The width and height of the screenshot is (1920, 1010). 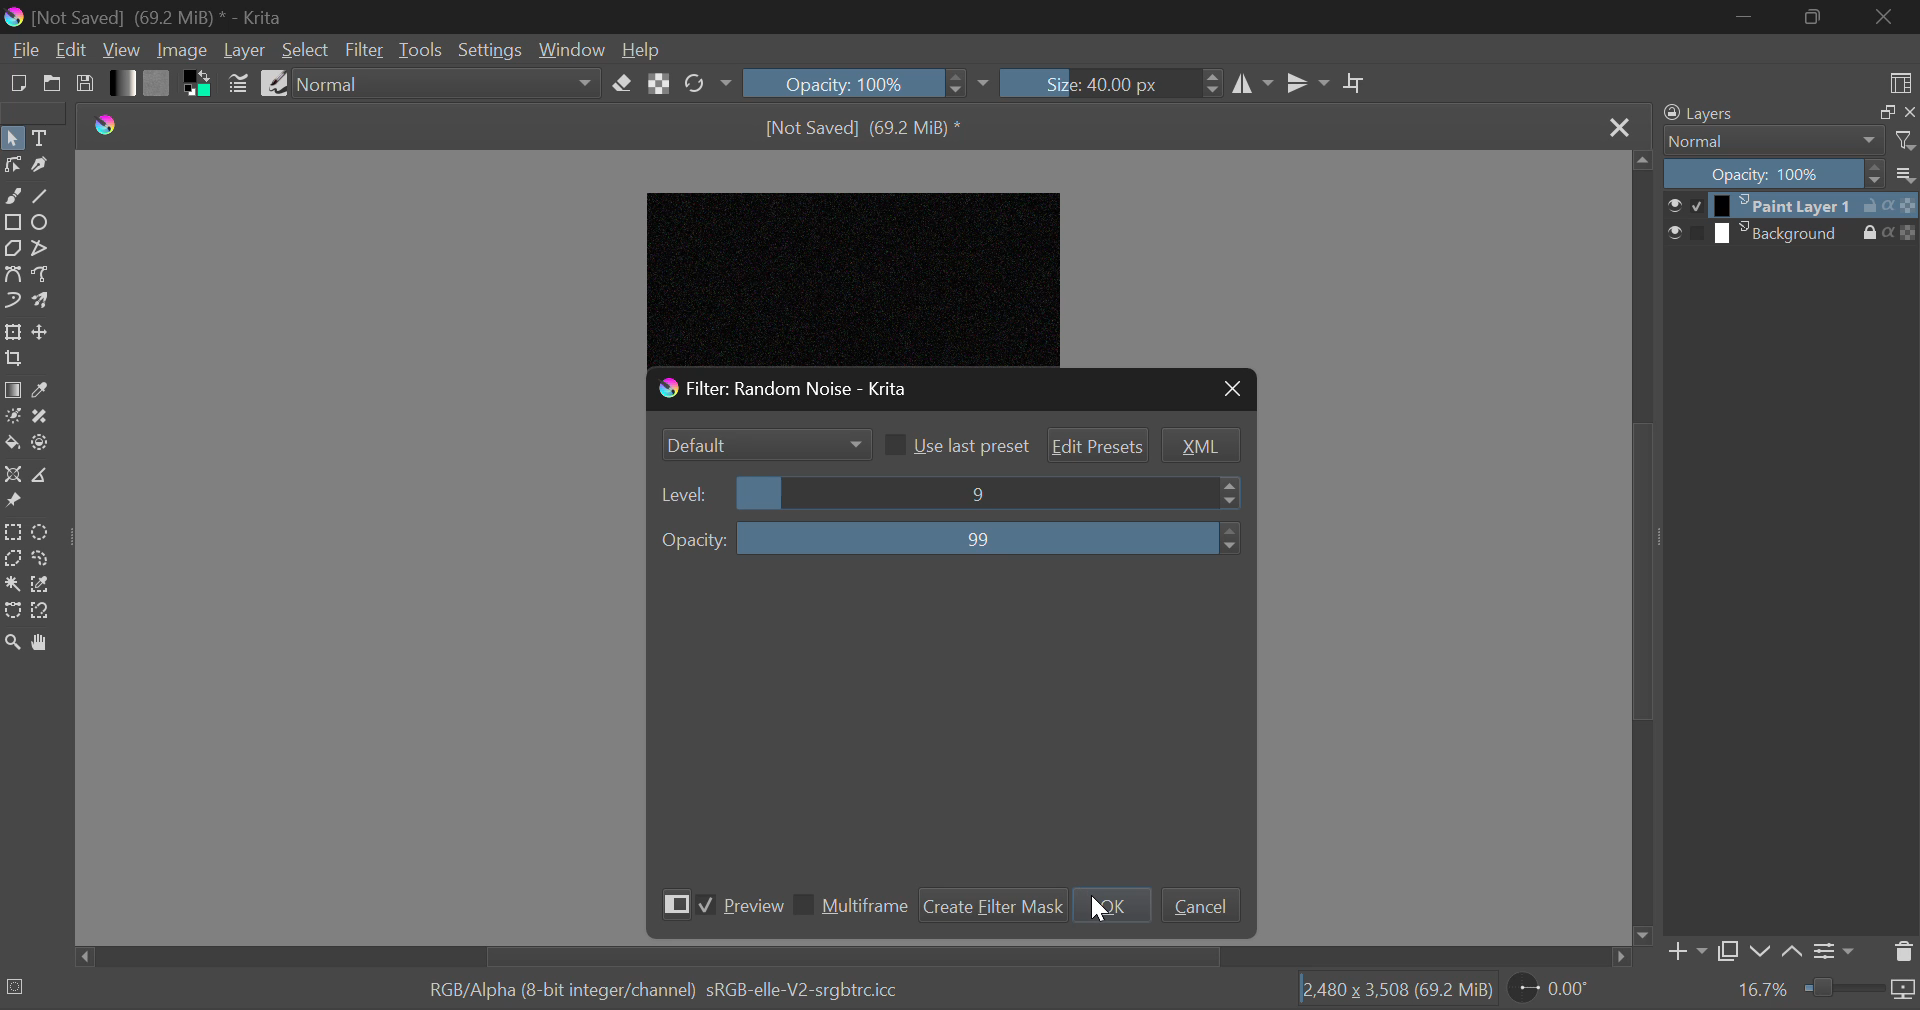 What do you see at coordinates (1642, 545) in the screenshot?
I see `Scroll Bar` at bounding box center [1642, 545].